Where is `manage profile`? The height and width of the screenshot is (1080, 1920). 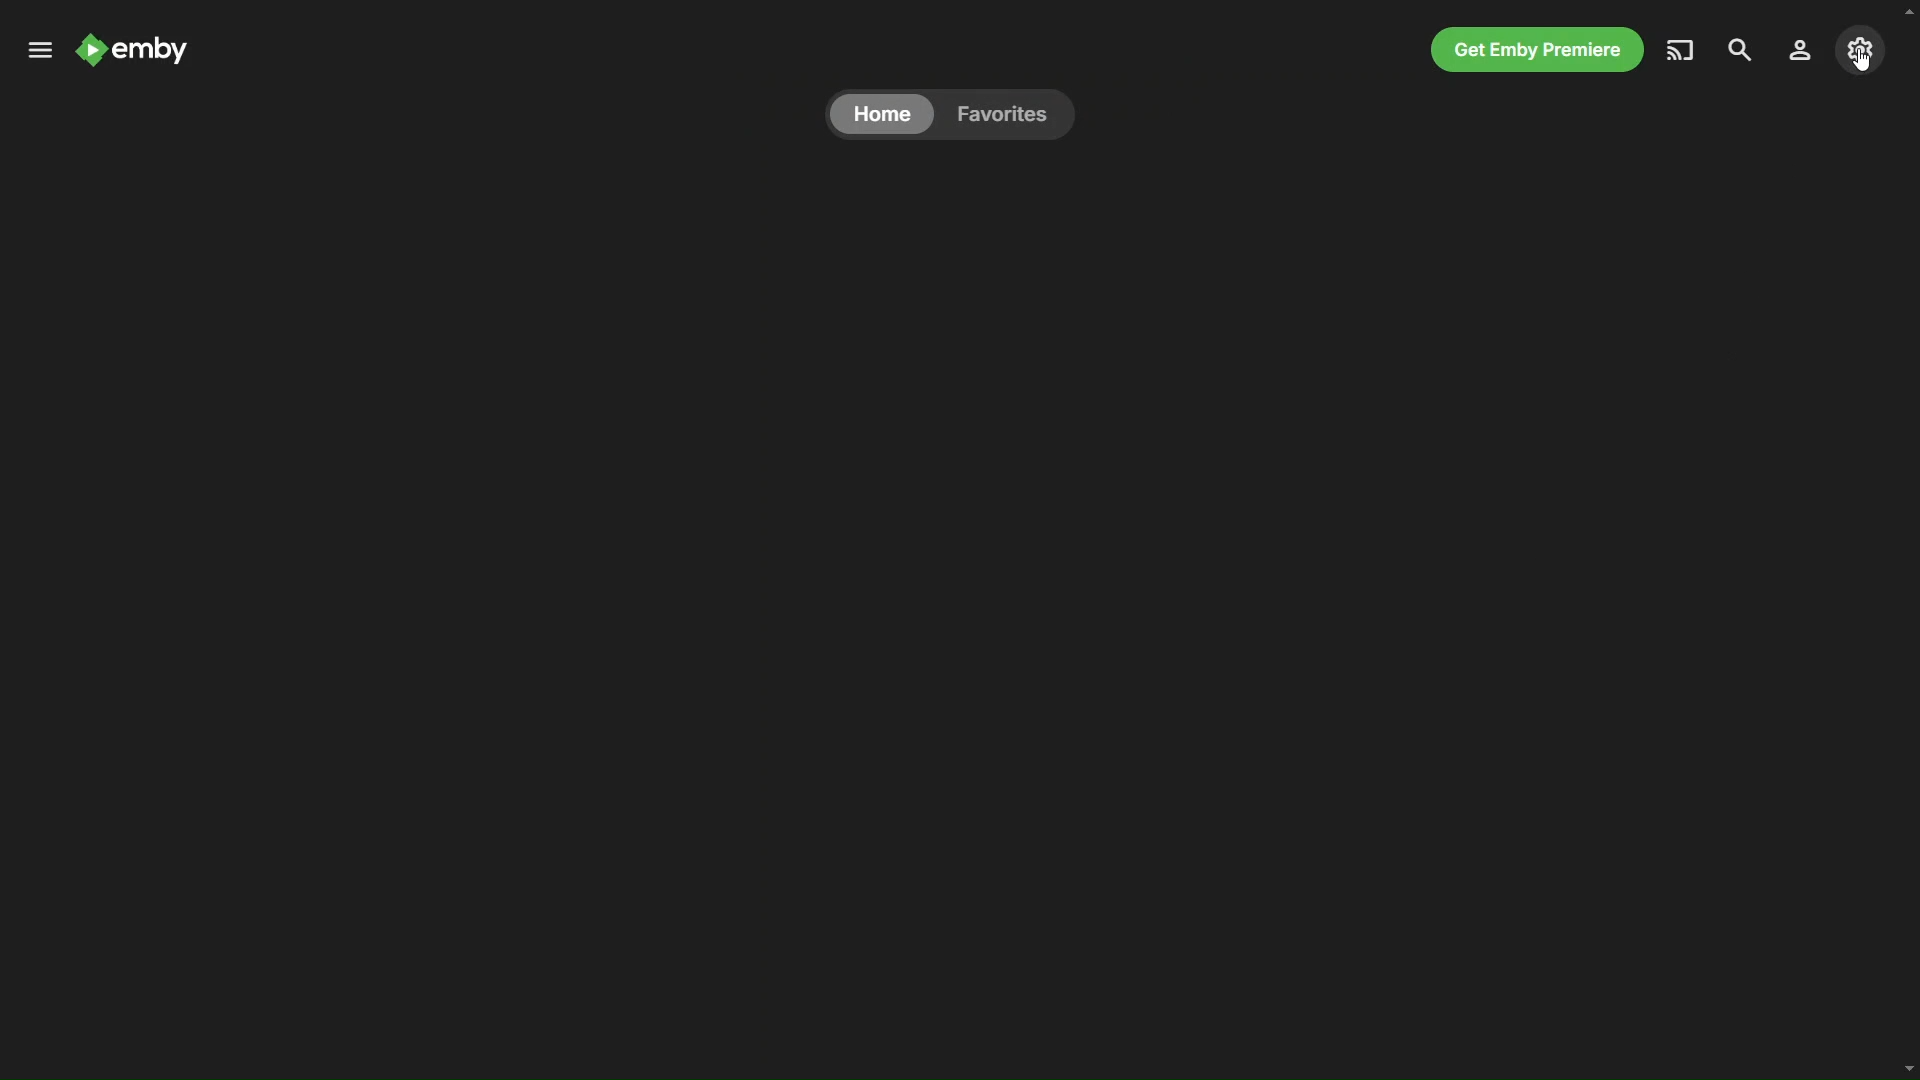
manage profile is located at coordinates (1802, 49).